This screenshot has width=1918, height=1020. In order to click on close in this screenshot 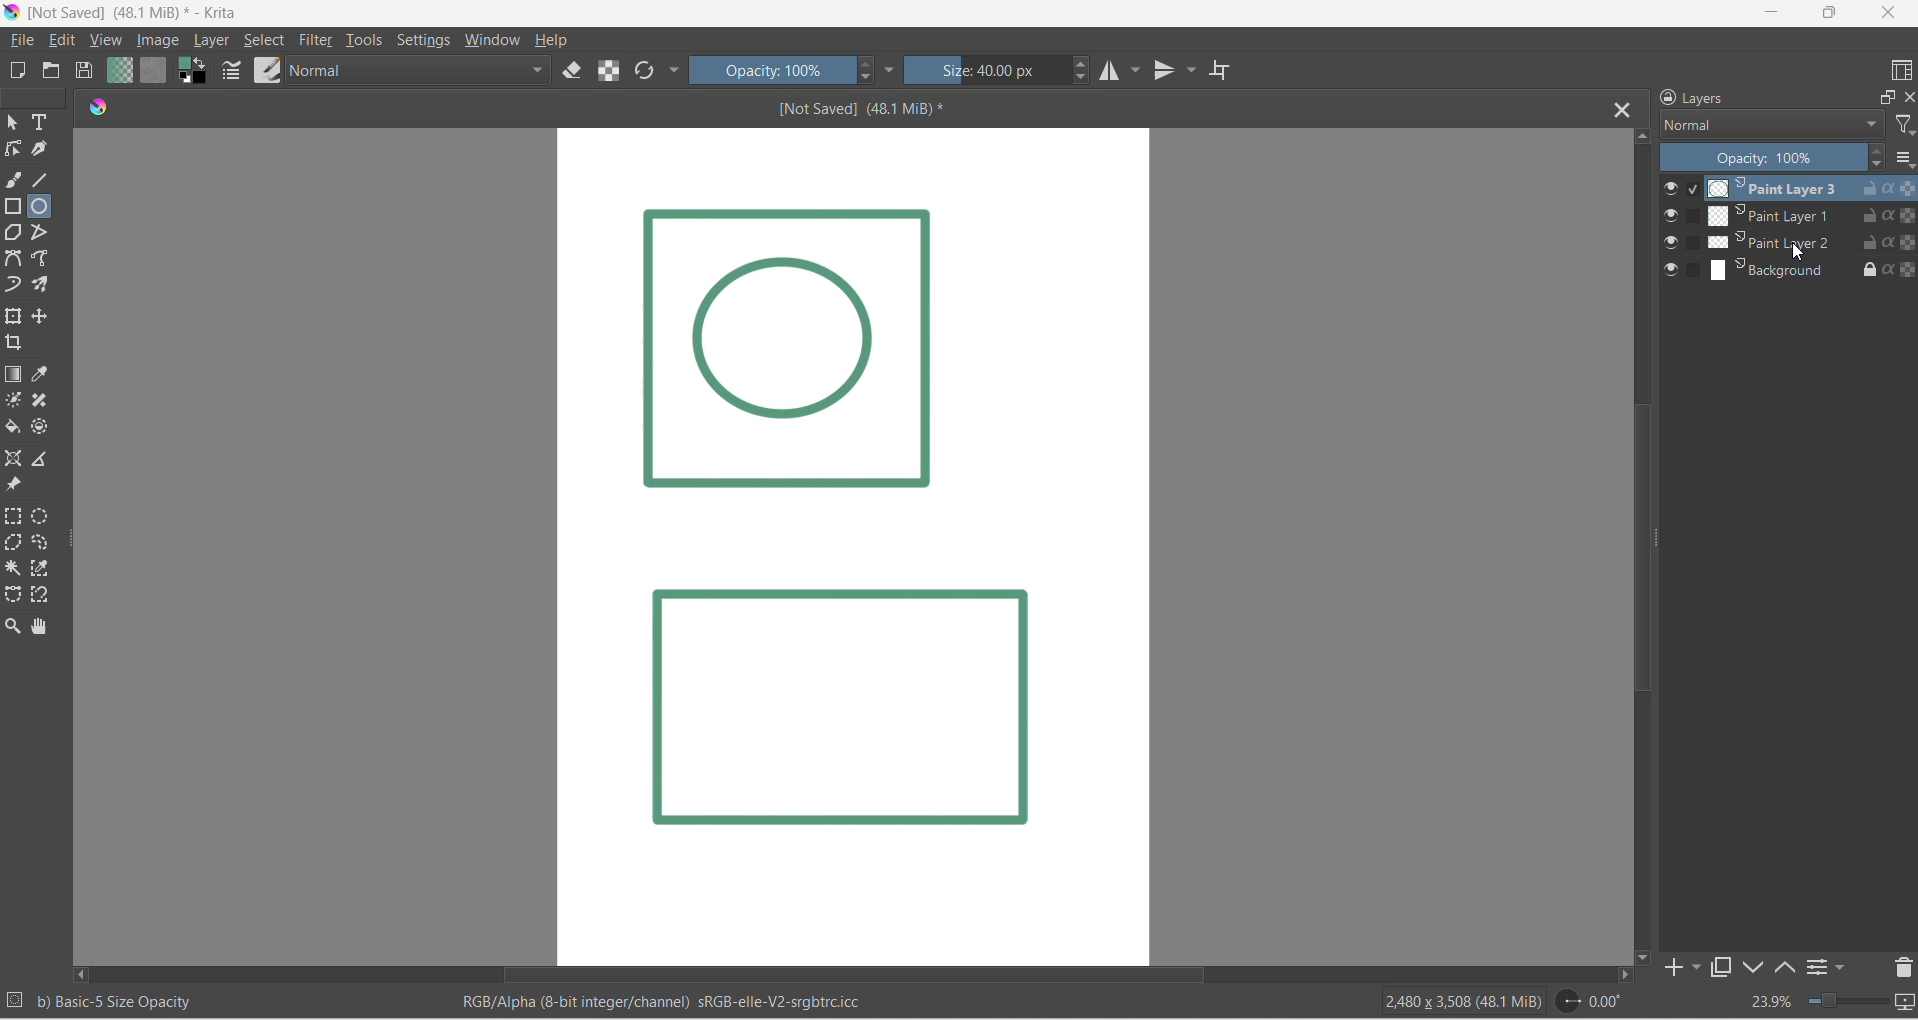, I will do `click(1890, 14)`.